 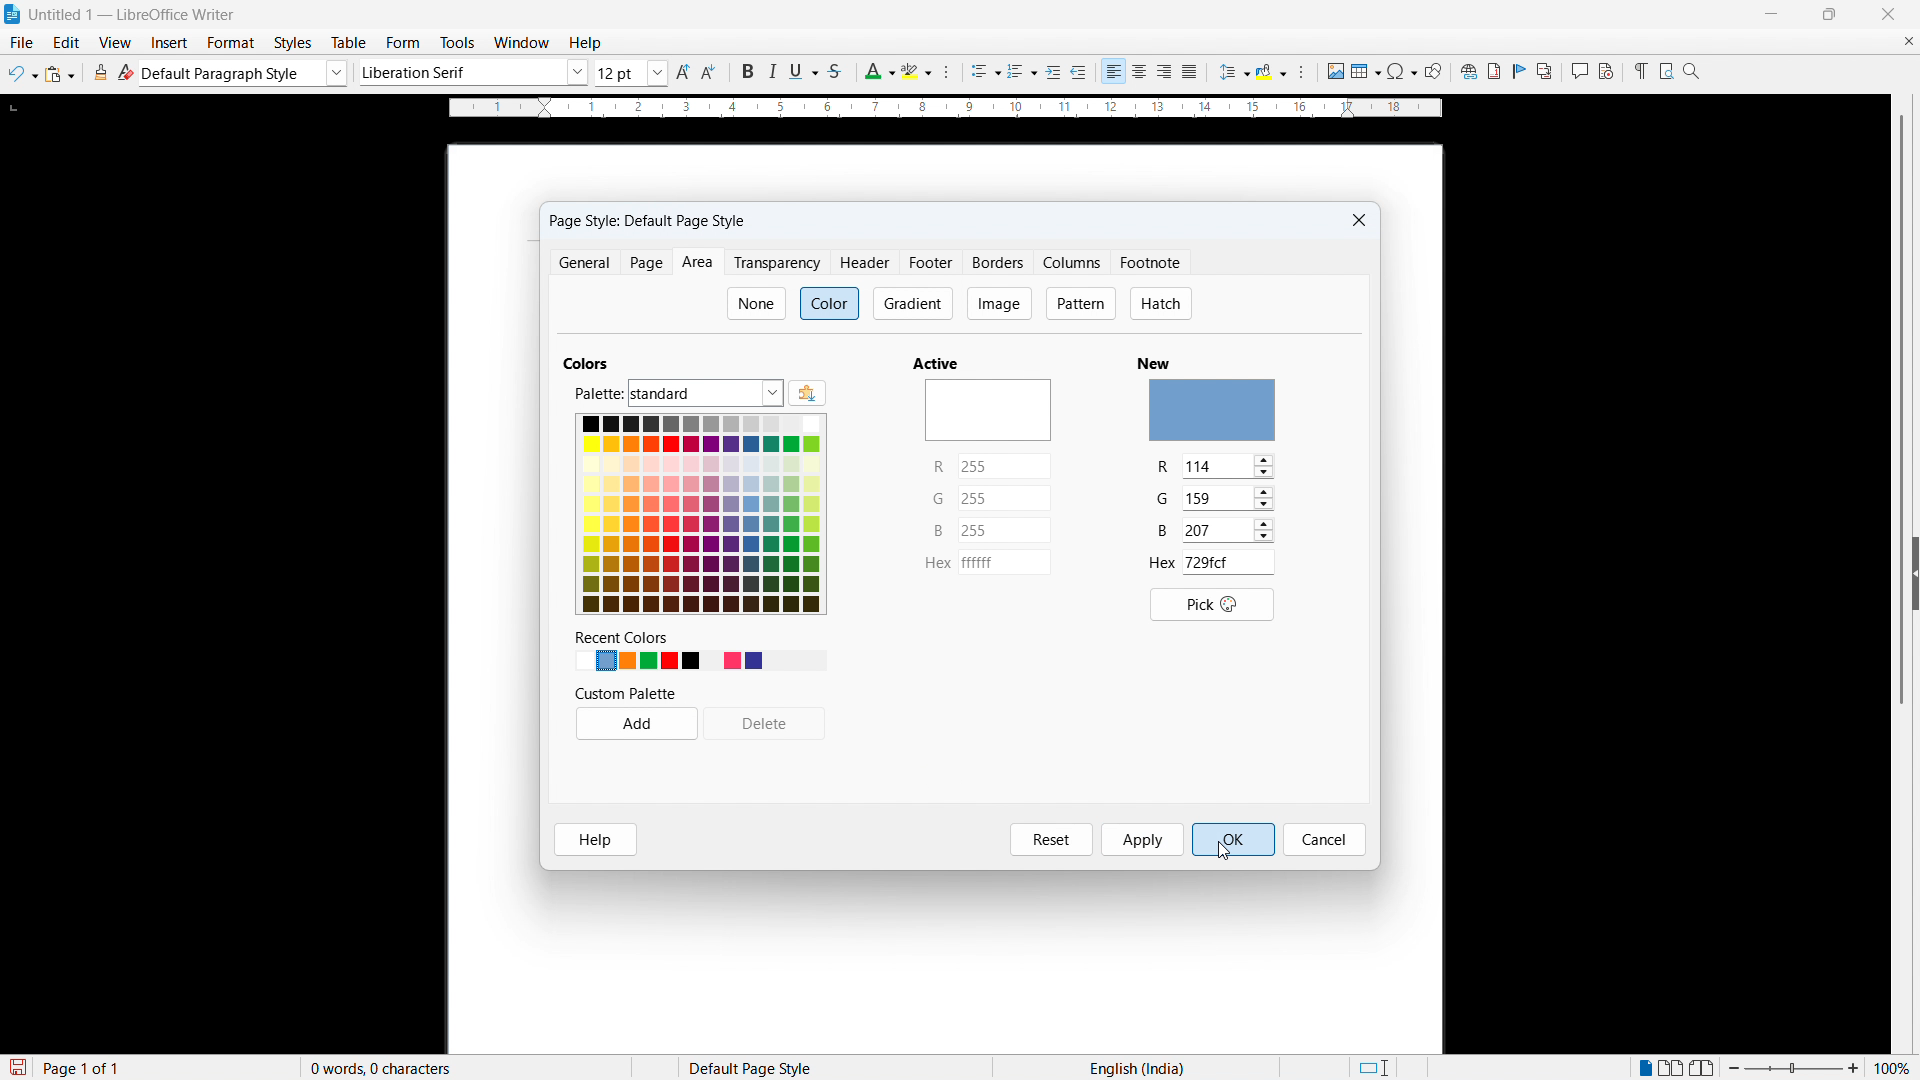 What do you see at coordinates (1366, 71) in the screenshot?
I see `Add table ` at bounding box center [1366, 71].